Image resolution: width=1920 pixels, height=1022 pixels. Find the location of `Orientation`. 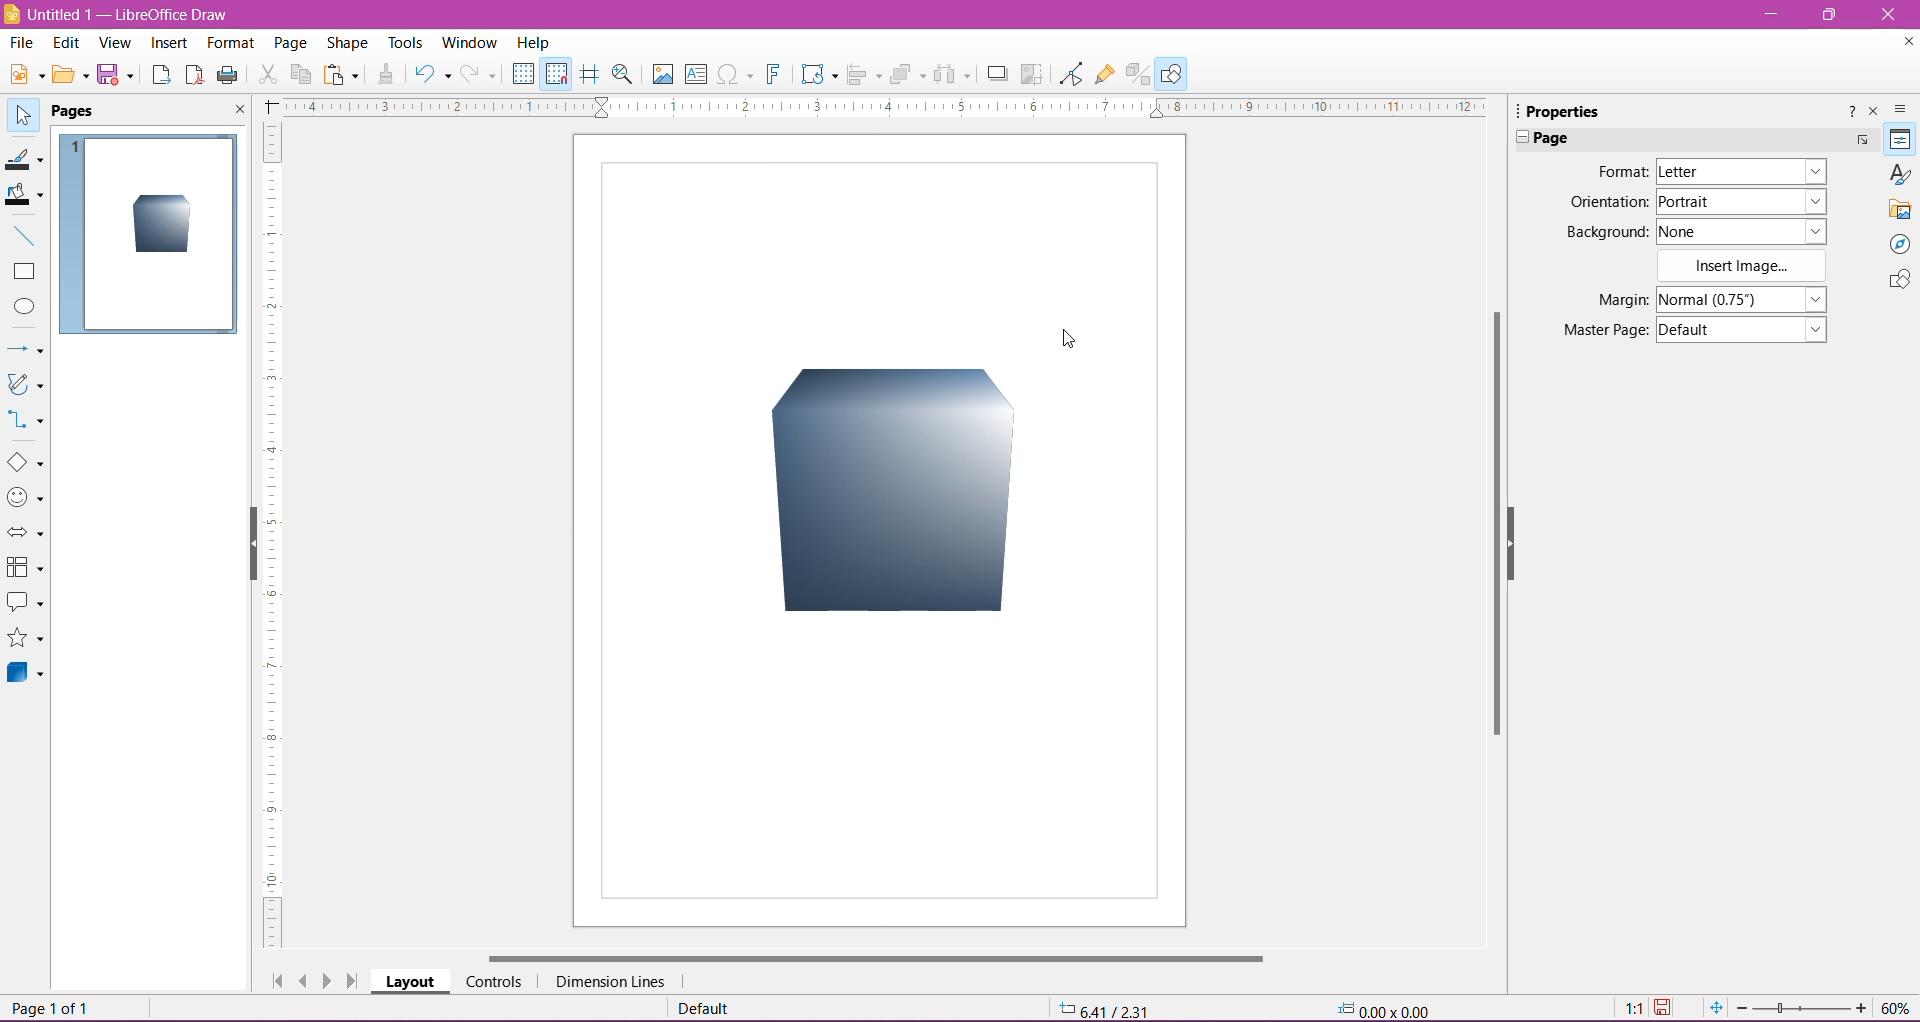

Orientation is located at coordinates (1608, 204).